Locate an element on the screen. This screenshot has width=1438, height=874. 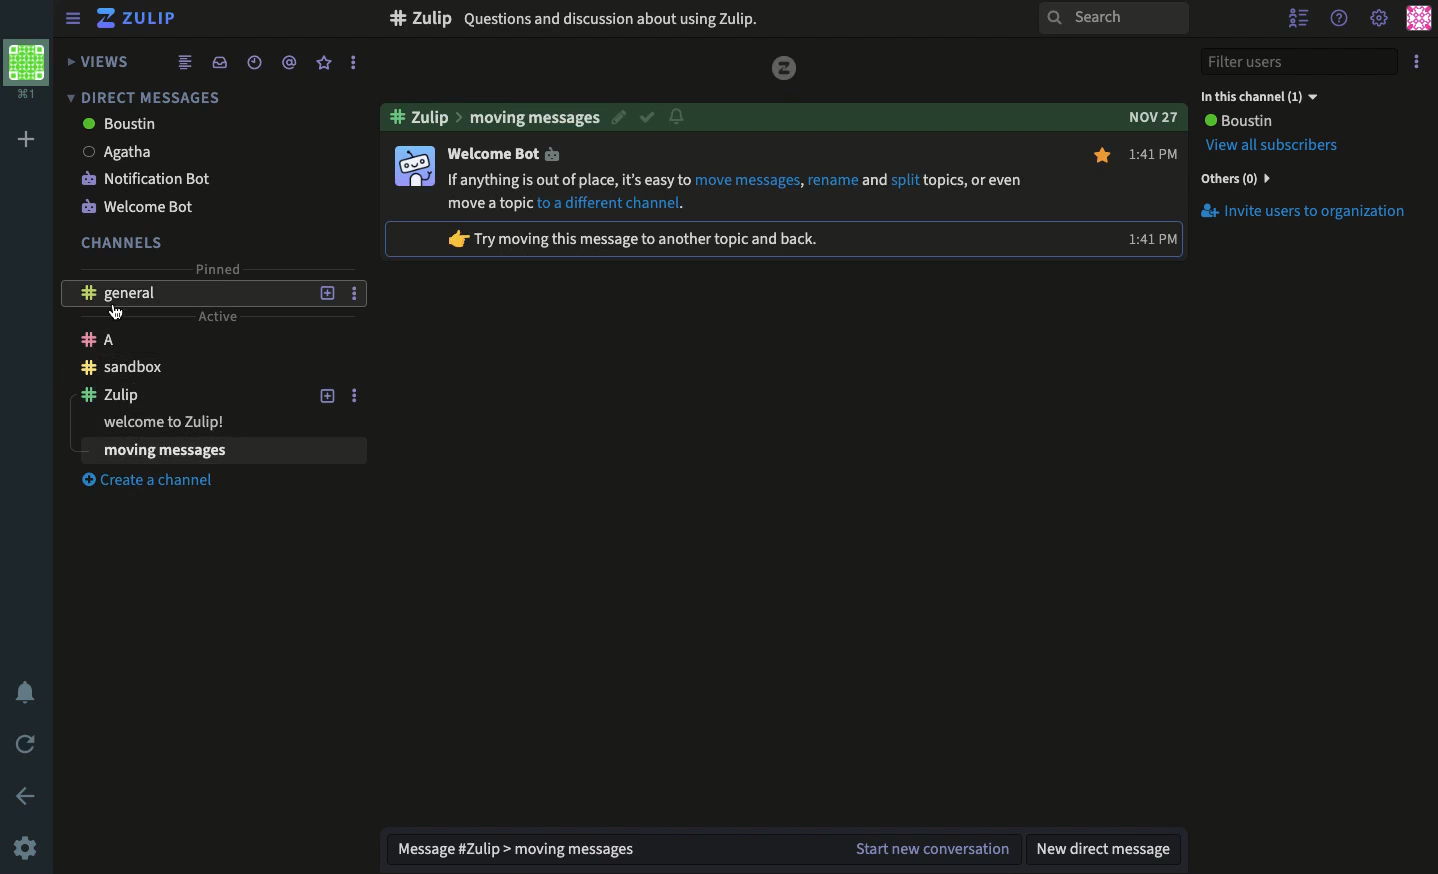
Options is located at coordinates (355, 395).